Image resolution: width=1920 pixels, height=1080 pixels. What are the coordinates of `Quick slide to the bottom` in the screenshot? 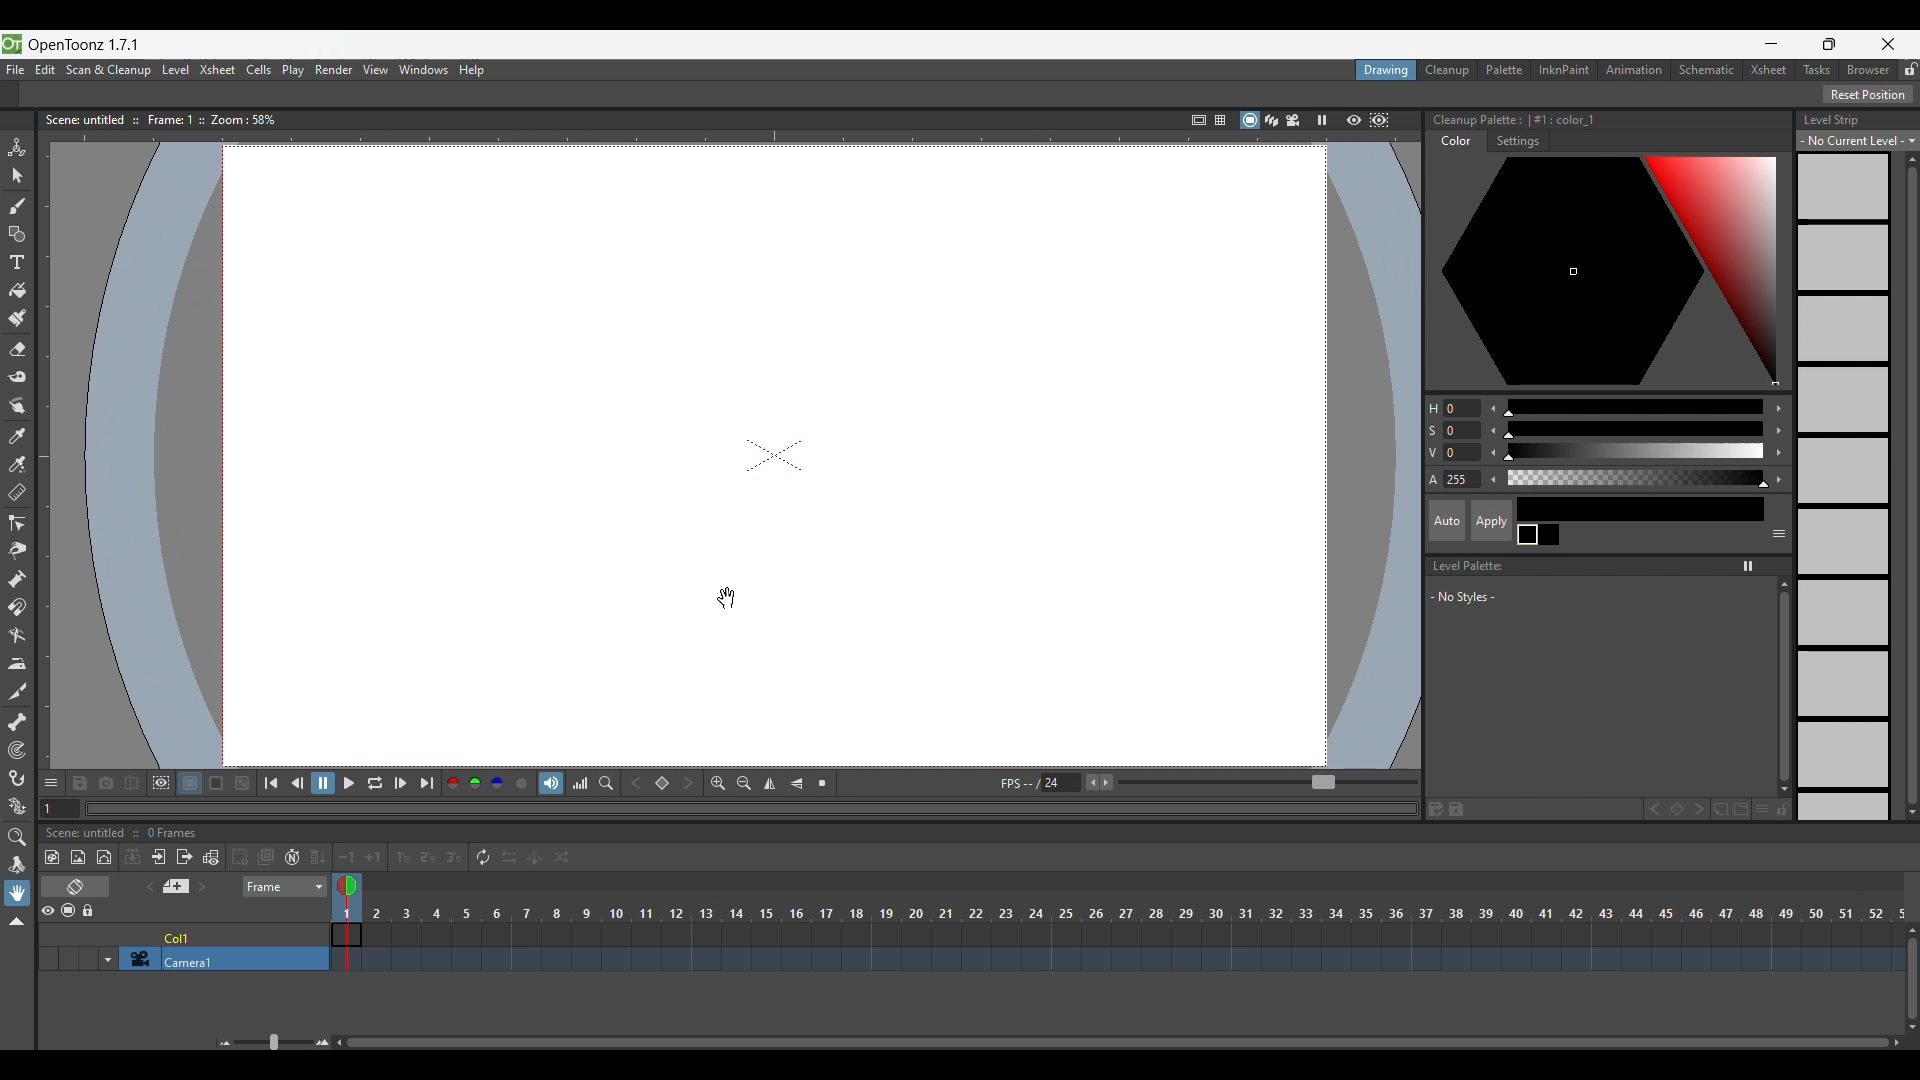 It's located at (1785, 790).